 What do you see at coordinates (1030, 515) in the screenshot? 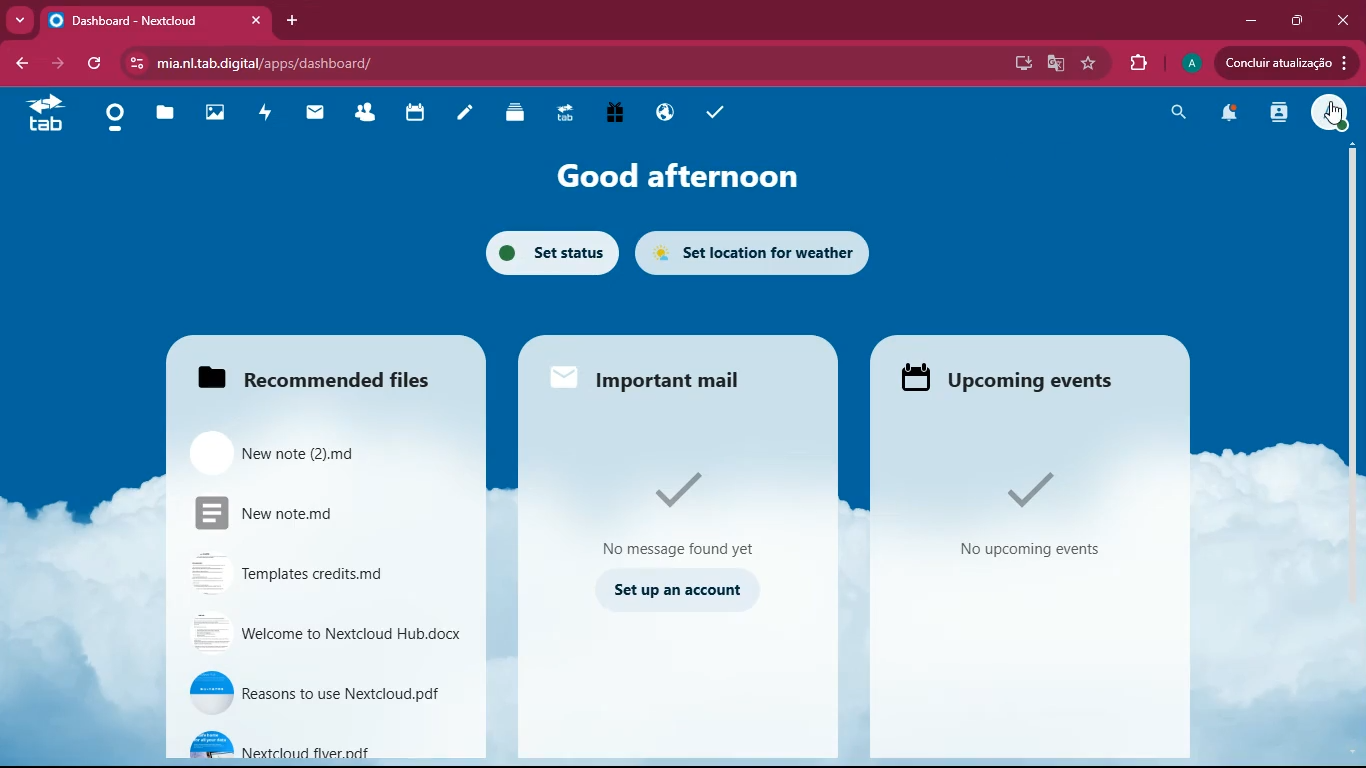
I see `events` at bounding box center [1030, 515].